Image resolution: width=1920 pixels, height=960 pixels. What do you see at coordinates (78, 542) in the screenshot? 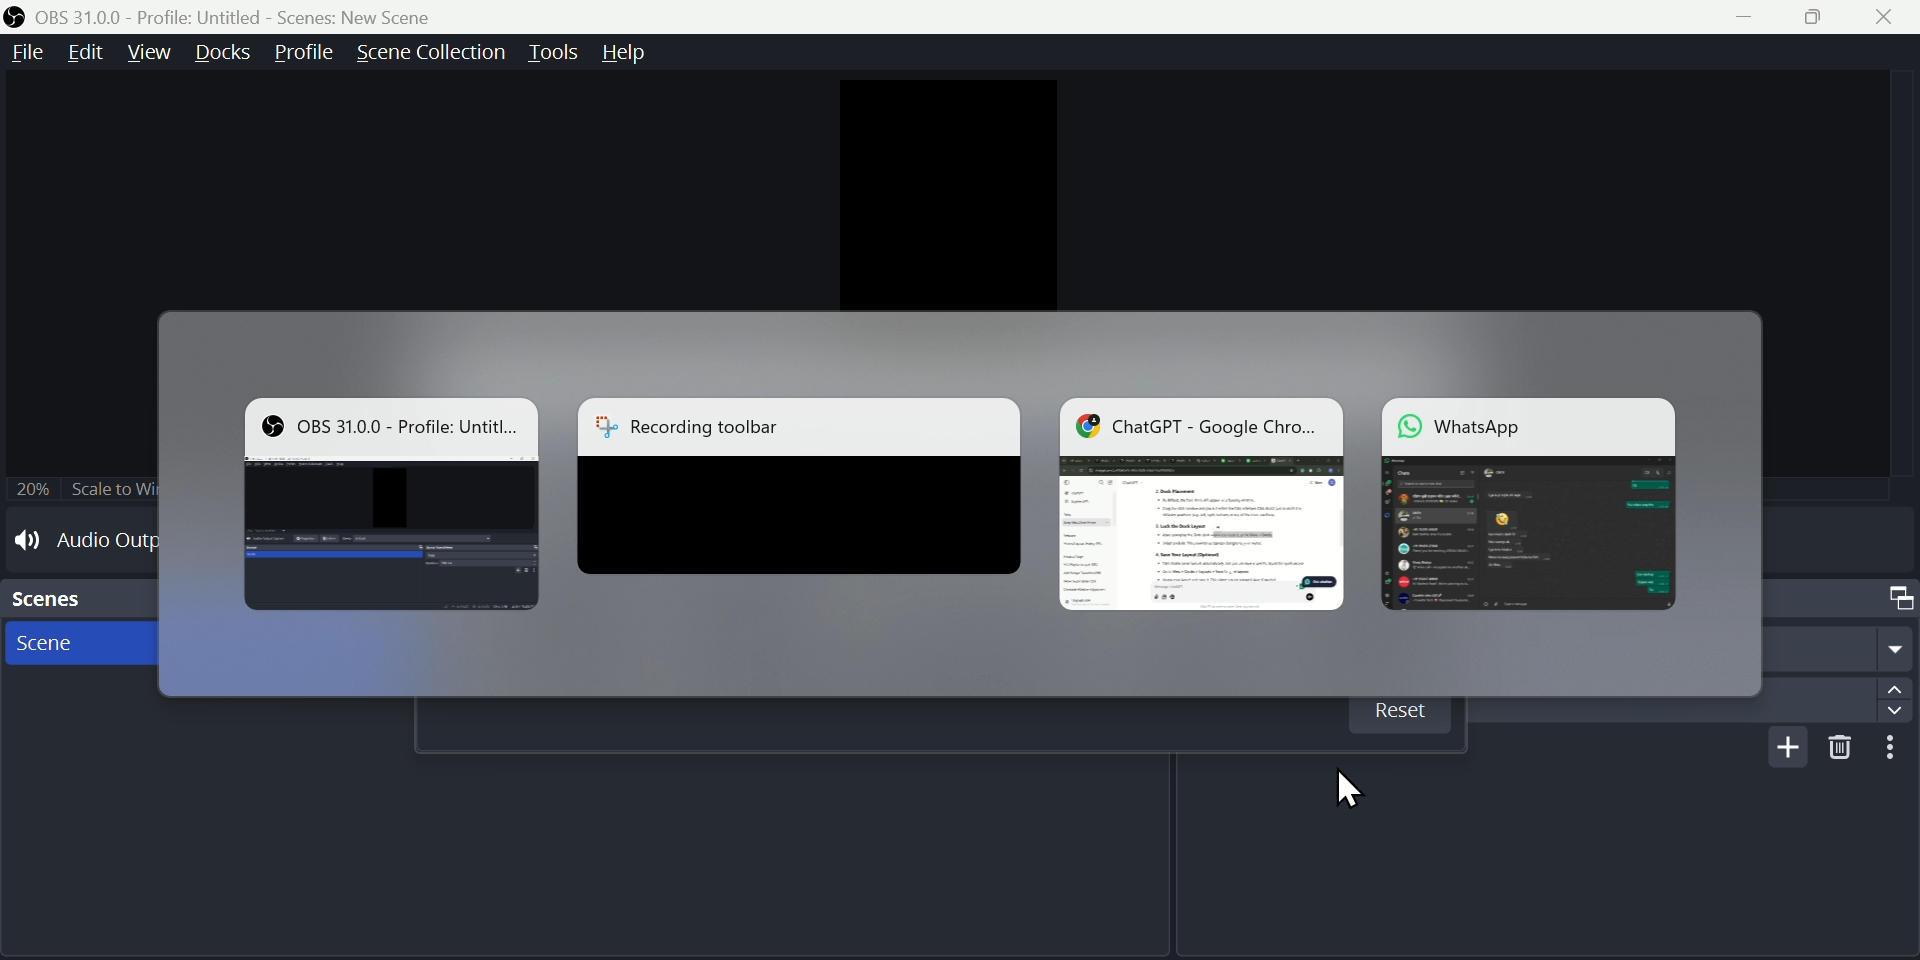
I see `Audio Output Capture` at bounding box center [78, 542].